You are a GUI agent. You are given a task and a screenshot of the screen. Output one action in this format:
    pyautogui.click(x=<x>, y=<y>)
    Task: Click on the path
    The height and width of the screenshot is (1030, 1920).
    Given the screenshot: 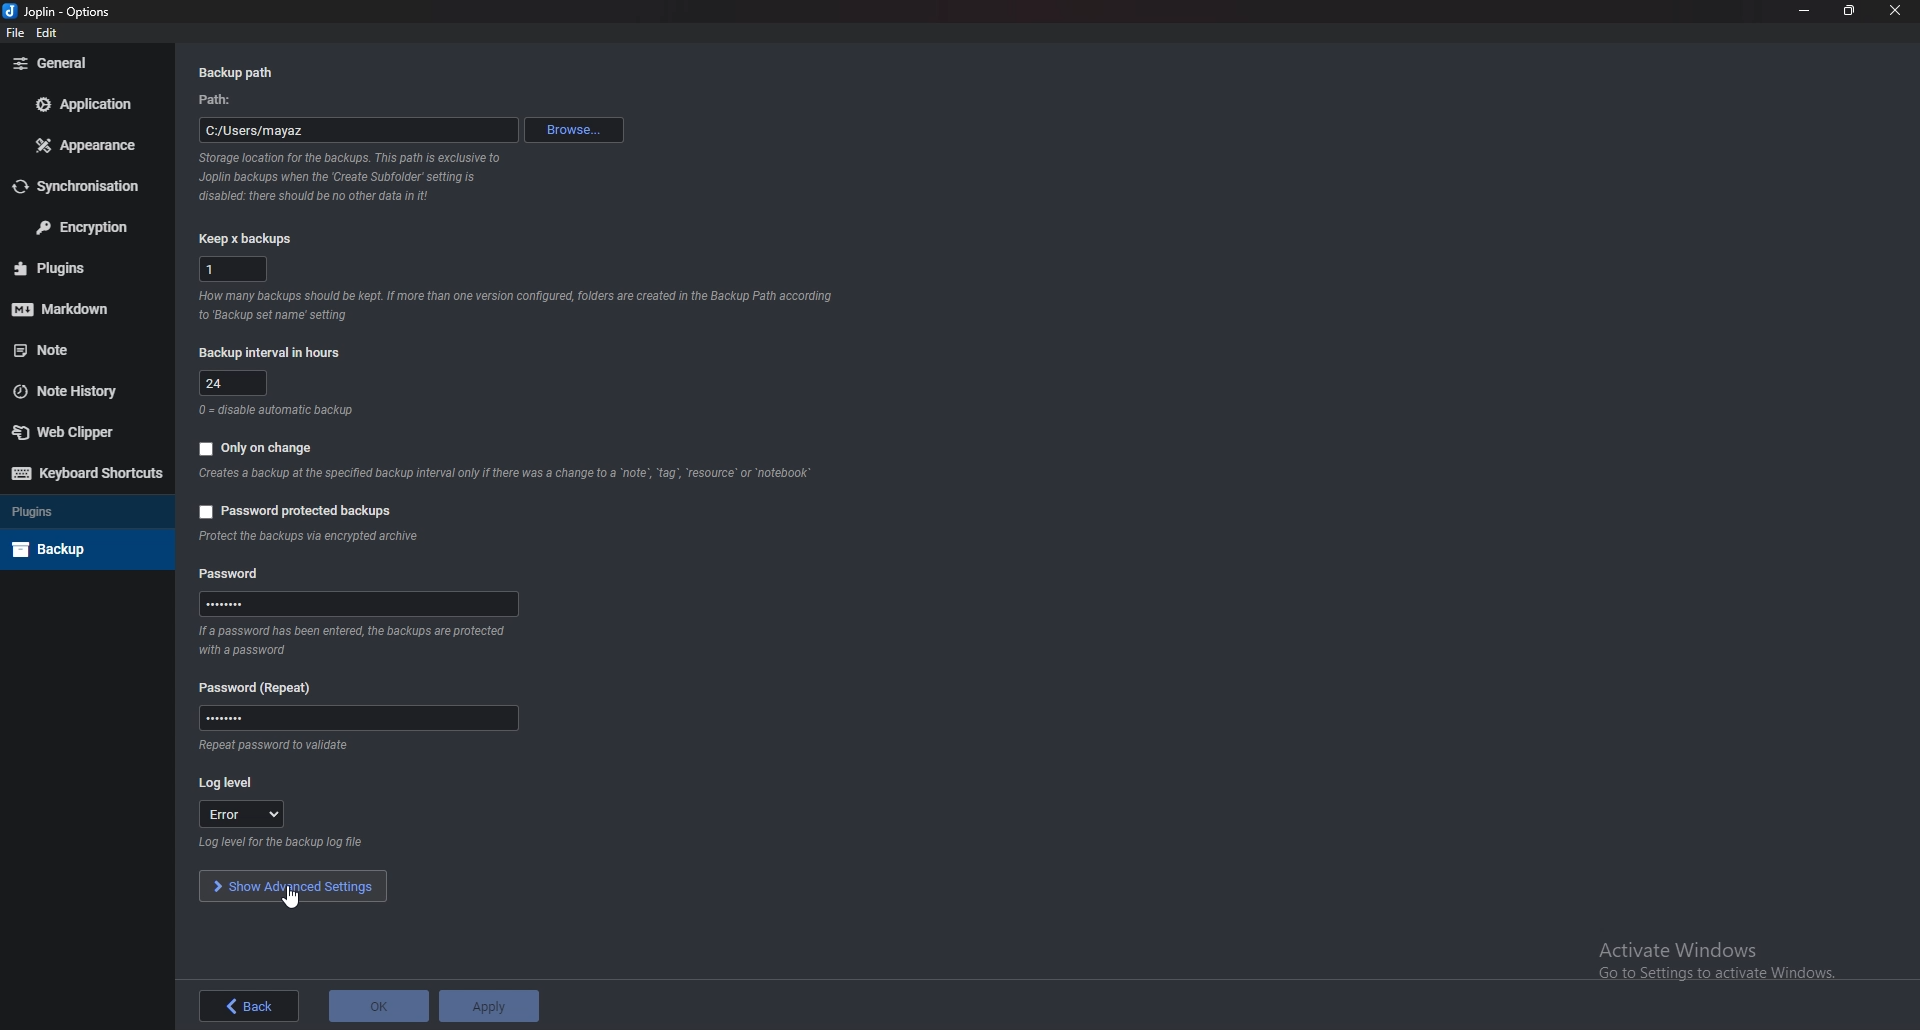 What is the action you would take?
    pyautogui.click(x=216, y=100)
    